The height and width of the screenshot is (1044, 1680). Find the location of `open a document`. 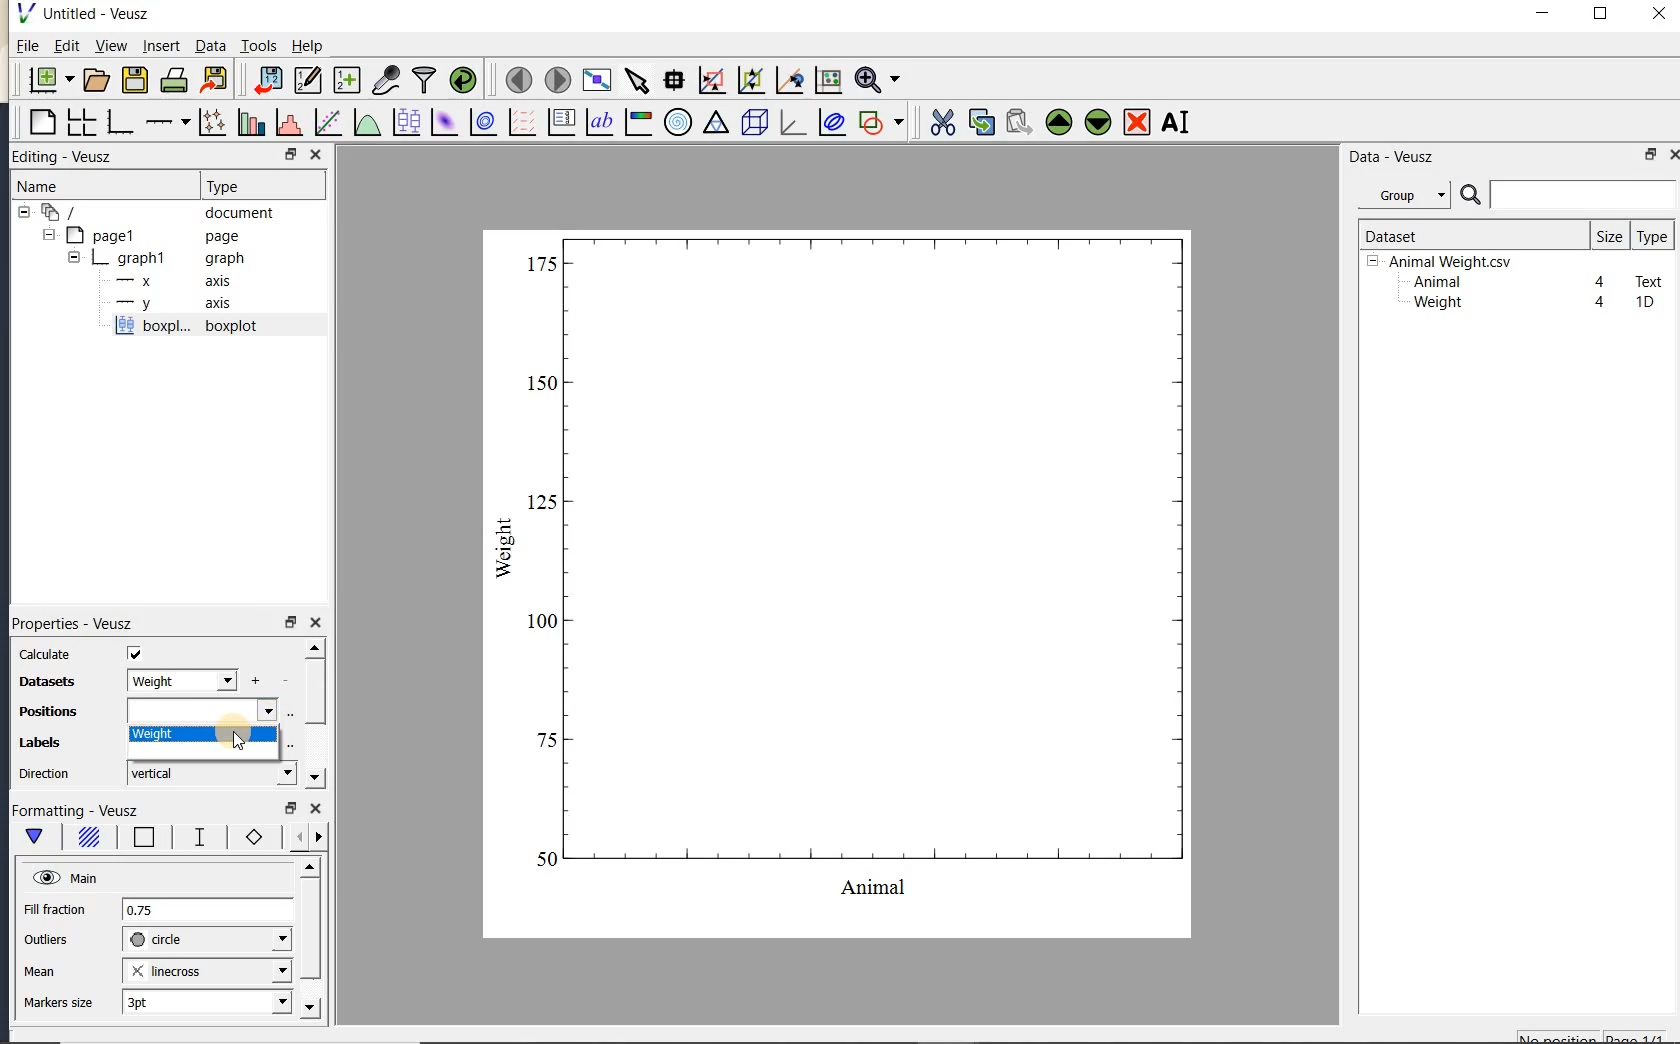

open a document is located at coordinates (94, 80).